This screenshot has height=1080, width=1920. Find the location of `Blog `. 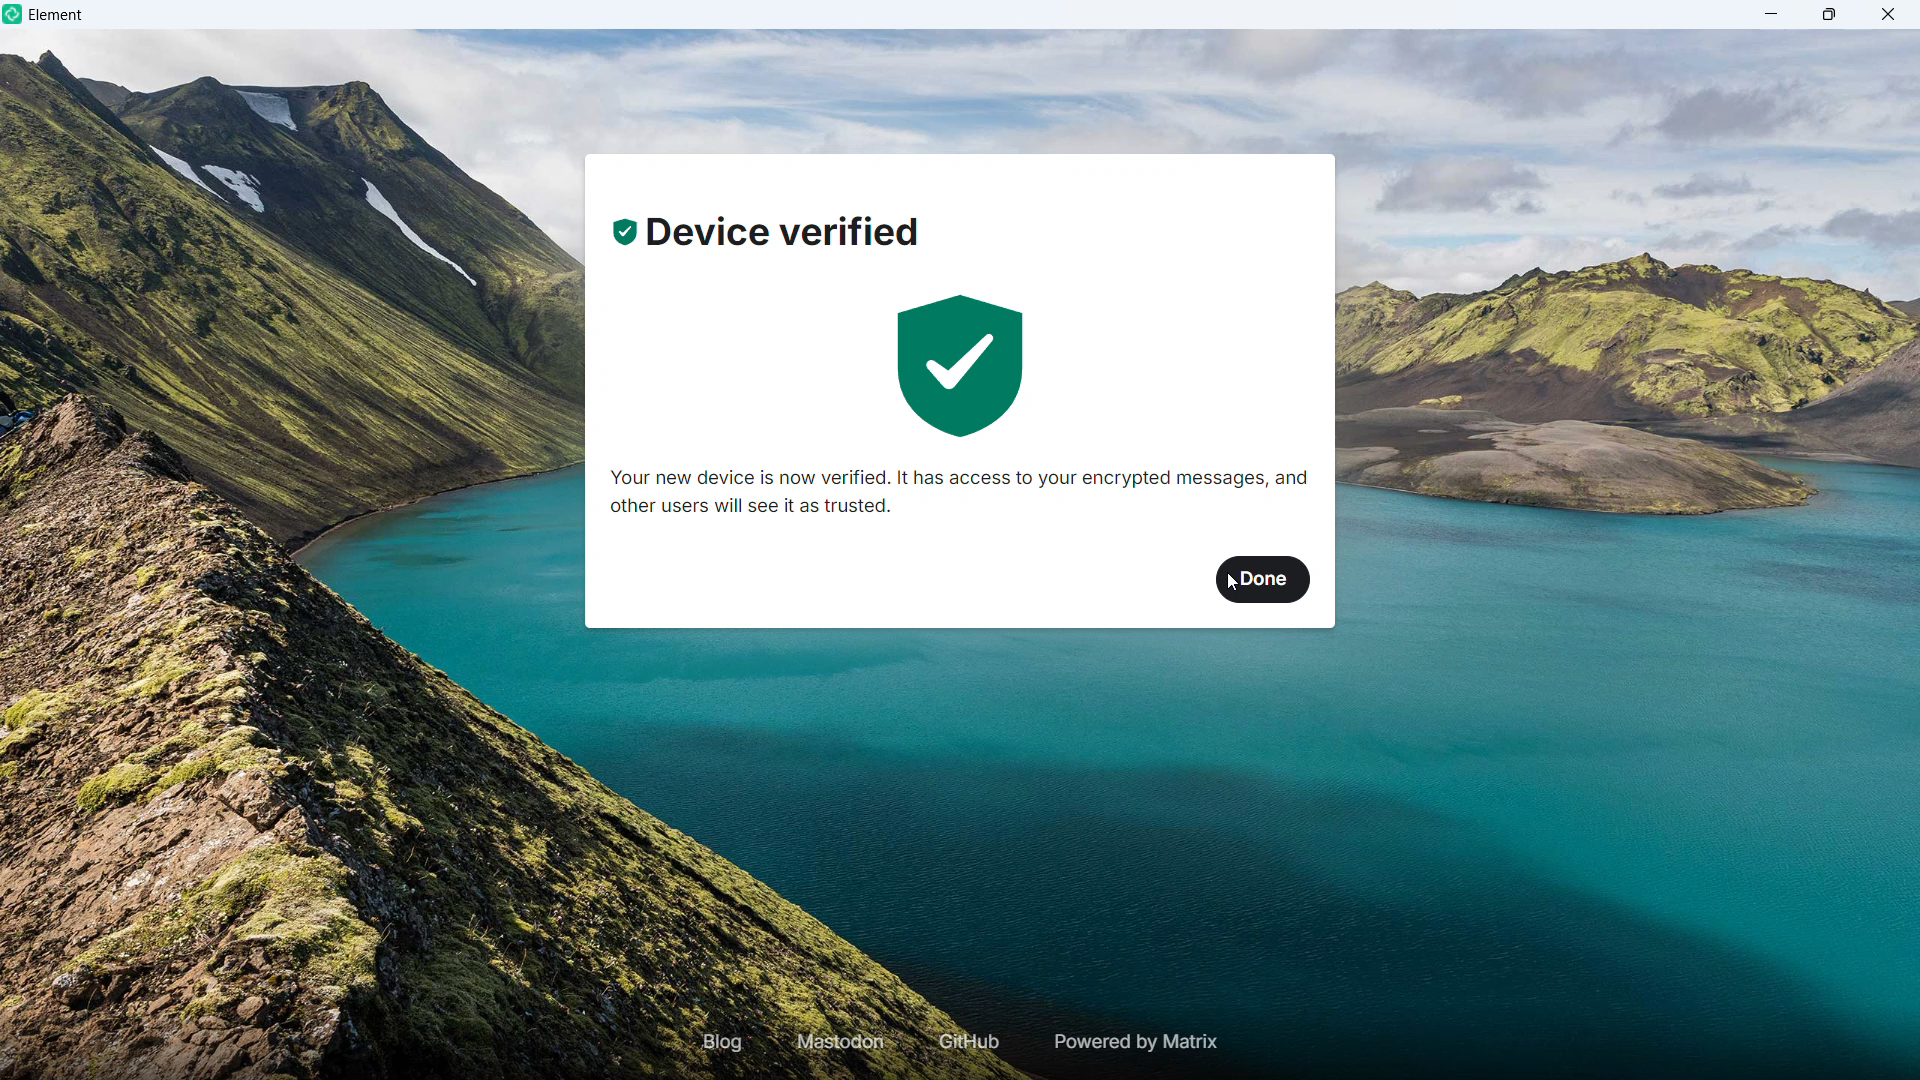

Blog  is located at coordinates (723, 1041).